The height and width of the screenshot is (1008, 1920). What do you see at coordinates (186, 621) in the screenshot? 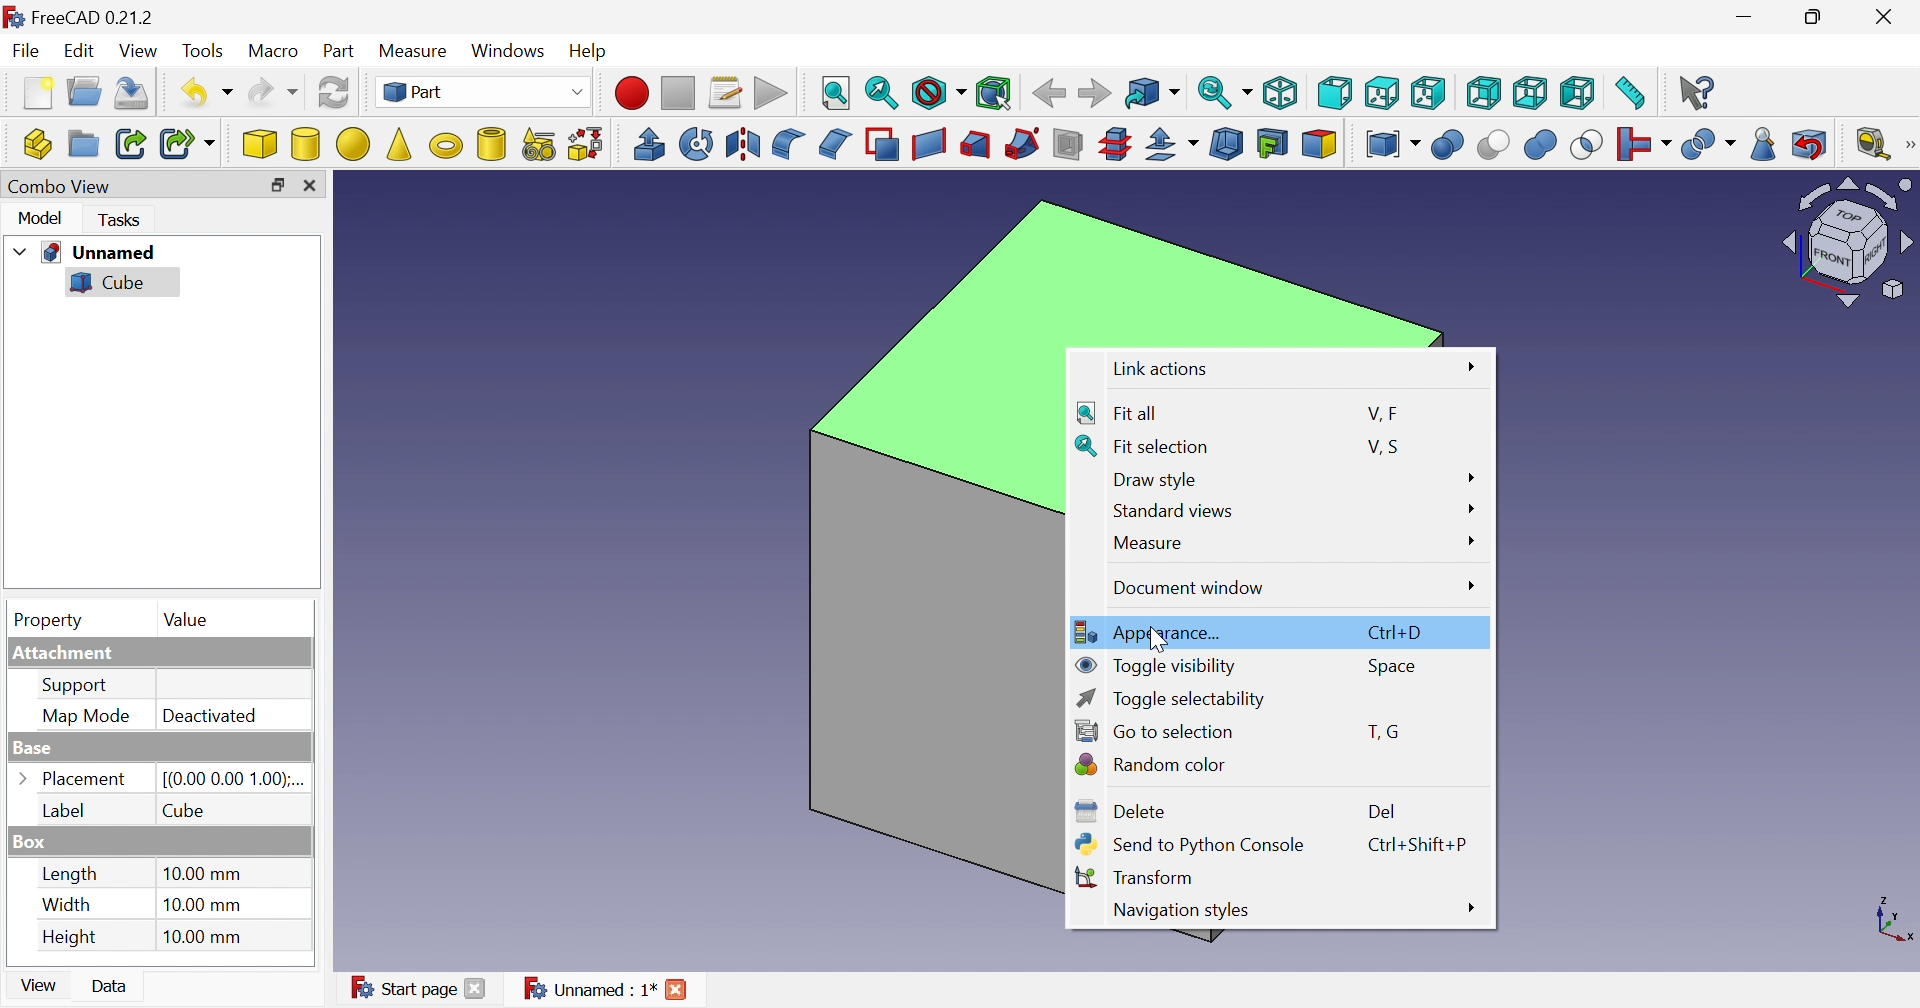
I see `Value` at bounding box center [186, 621].